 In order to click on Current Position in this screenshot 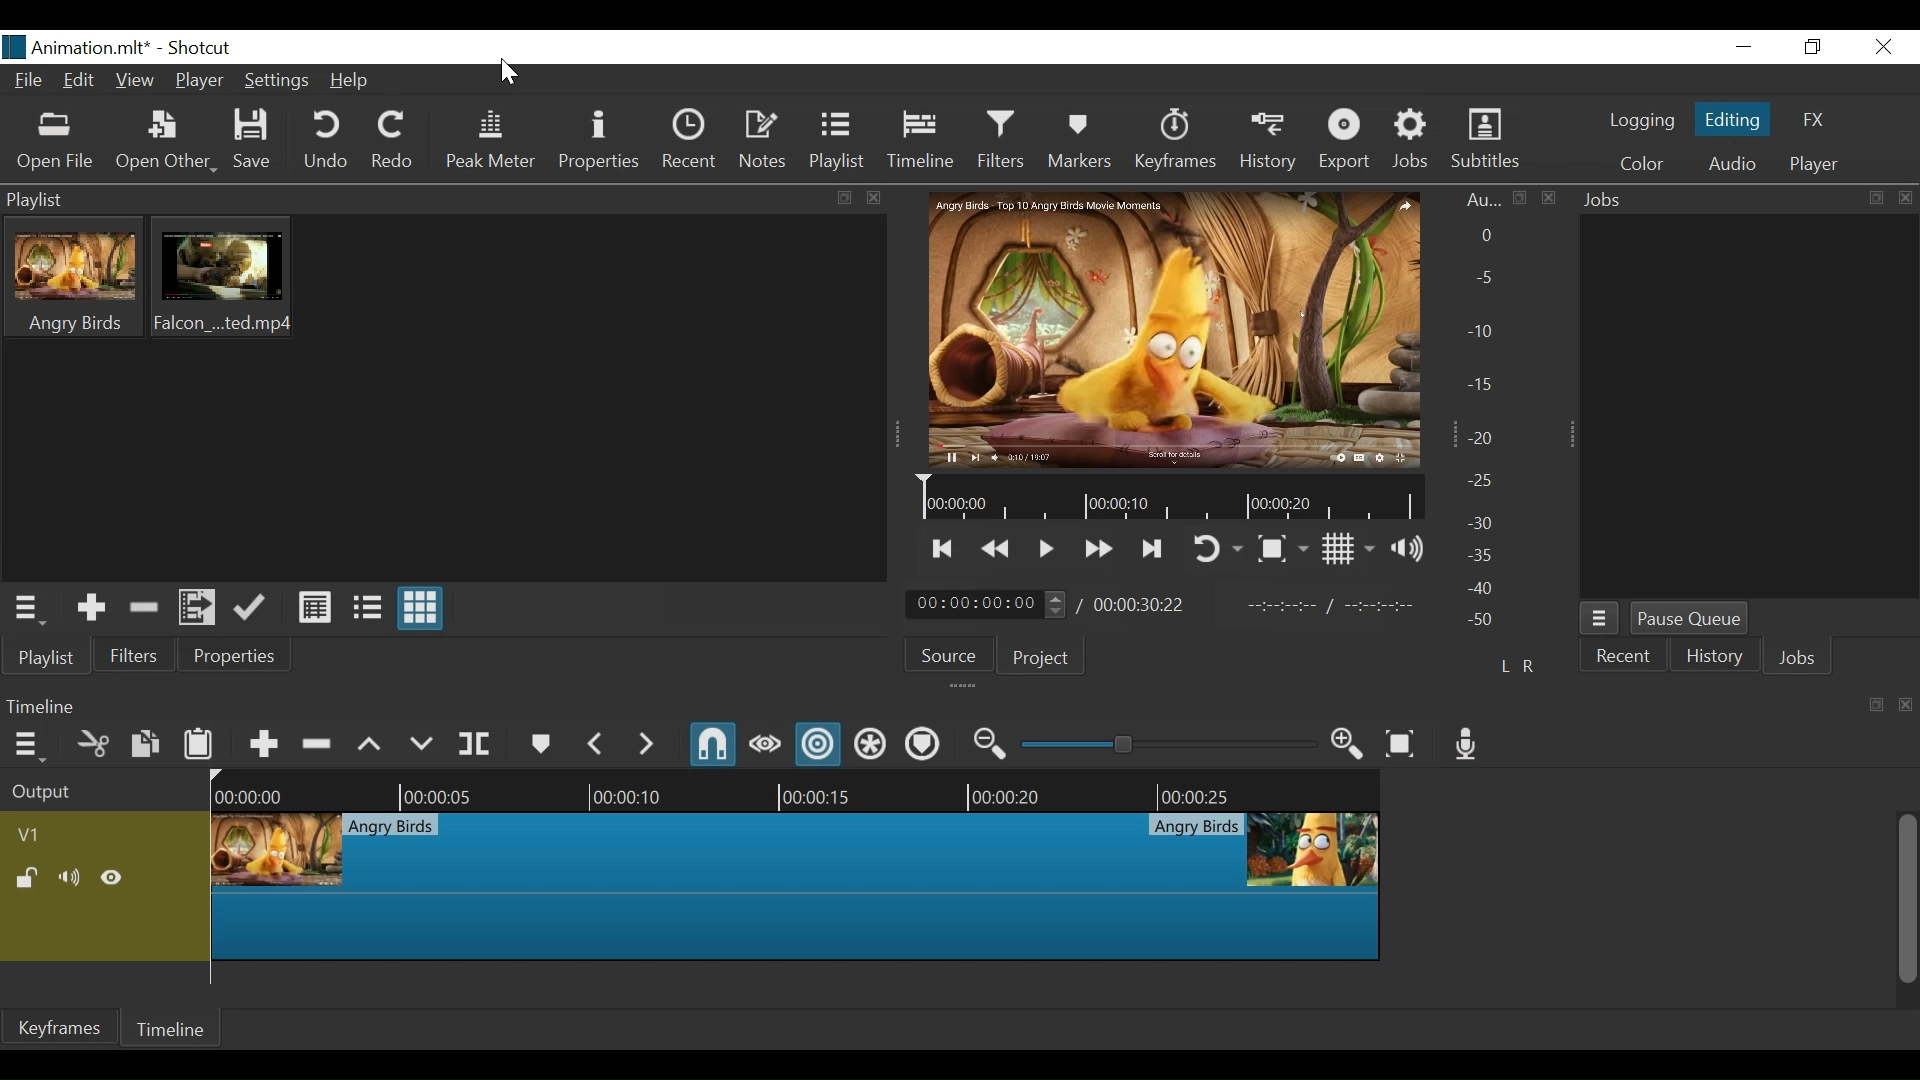, I will do `click(987, 605)`.